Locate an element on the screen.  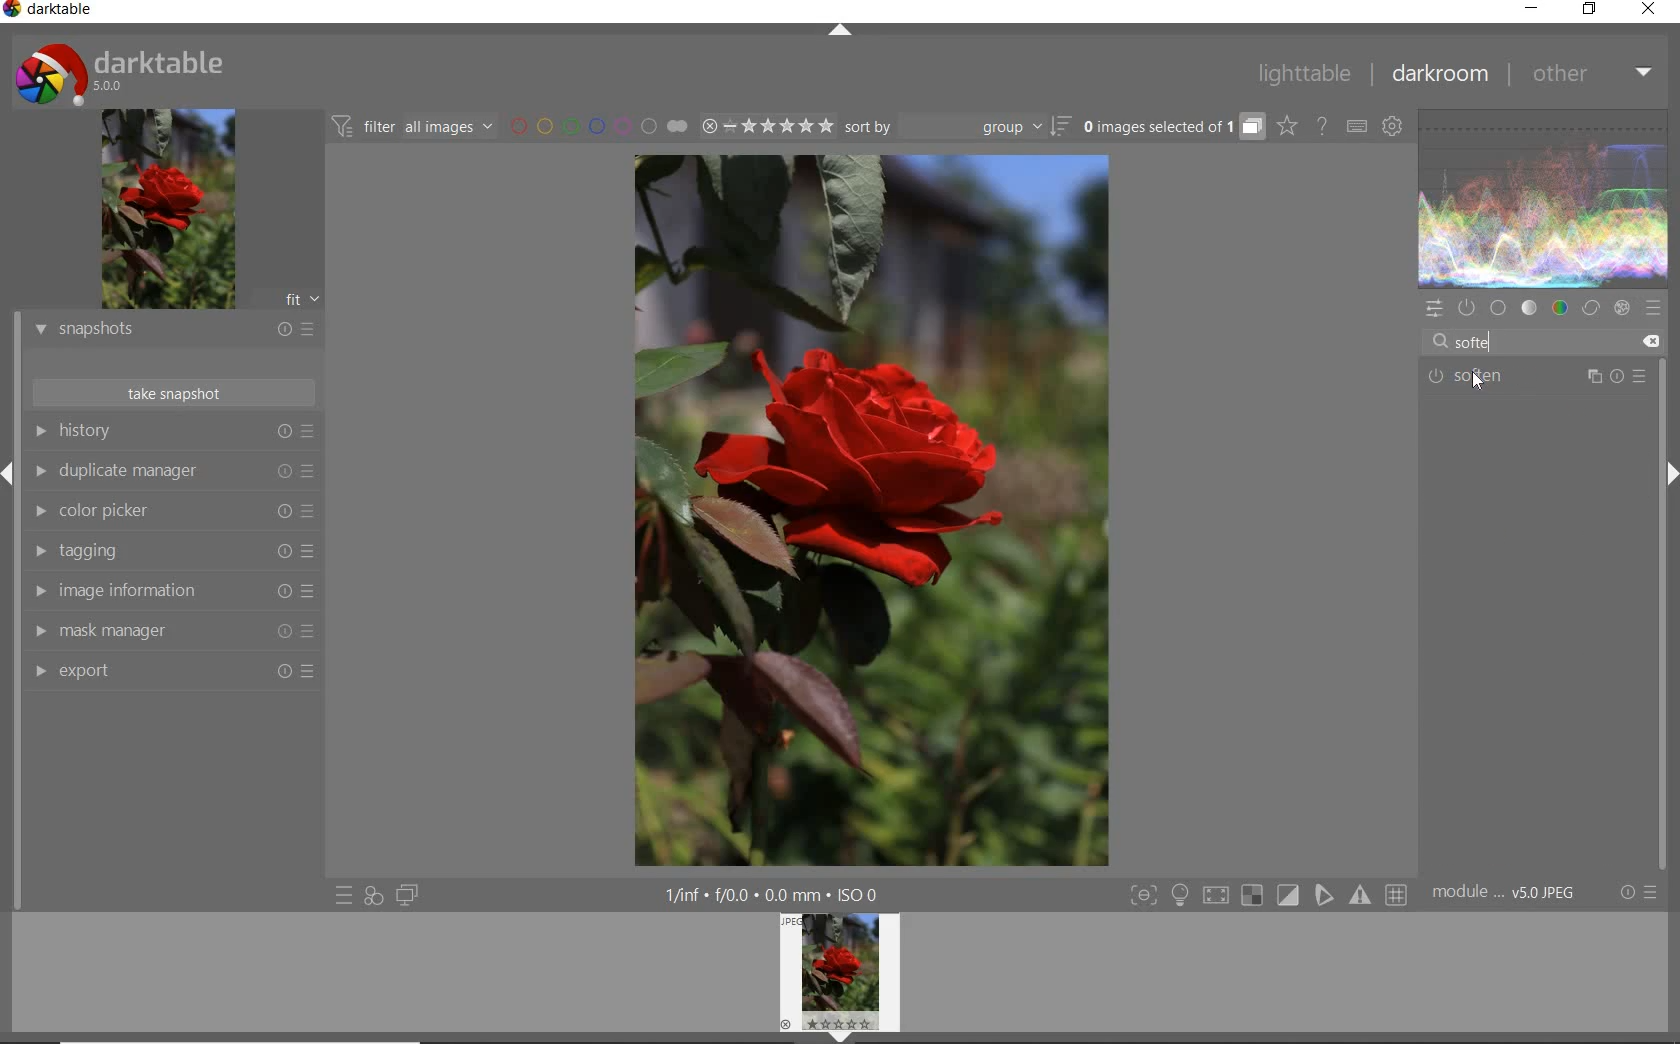
set keyboard shortcuts is located at coordinates (1356, 126).